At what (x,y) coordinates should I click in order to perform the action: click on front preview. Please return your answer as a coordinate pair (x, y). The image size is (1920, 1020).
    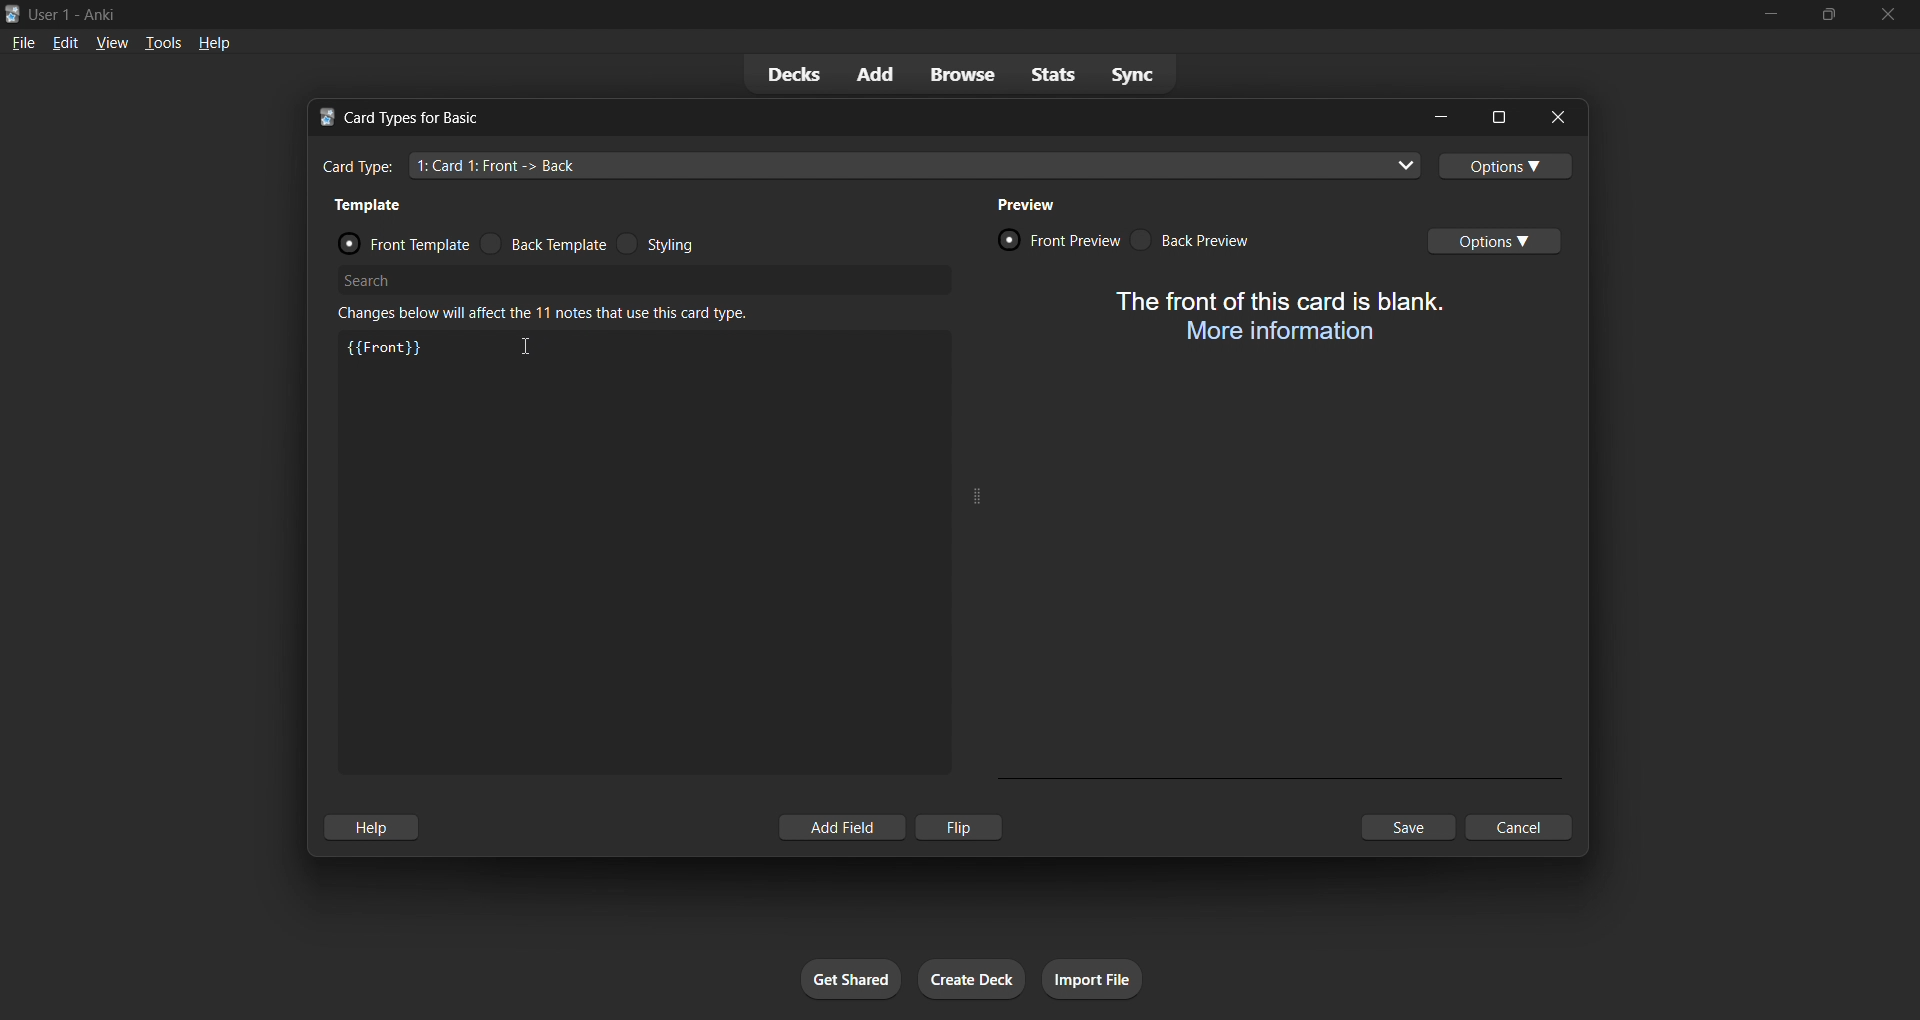
    Looking at the image, I should click on (1056, 238).